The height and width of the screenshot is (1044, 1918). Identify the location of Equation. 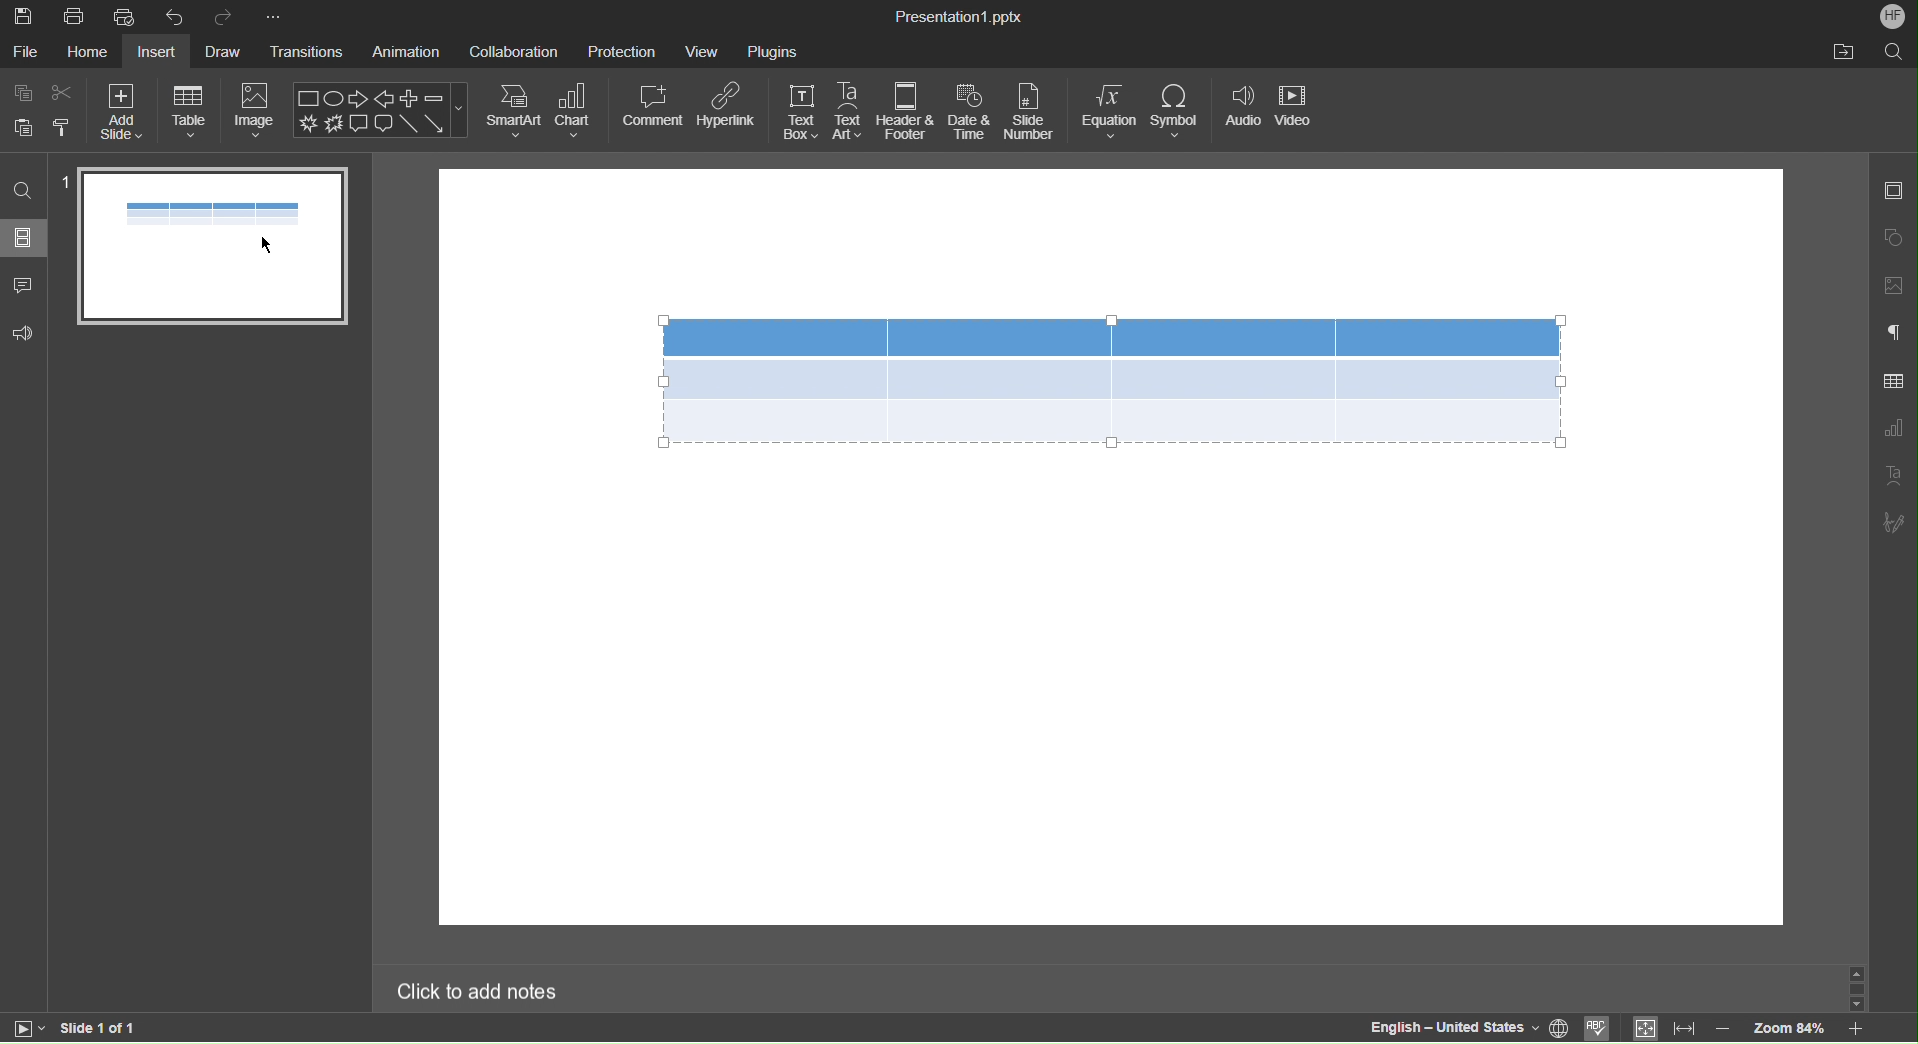
(1110, 112).